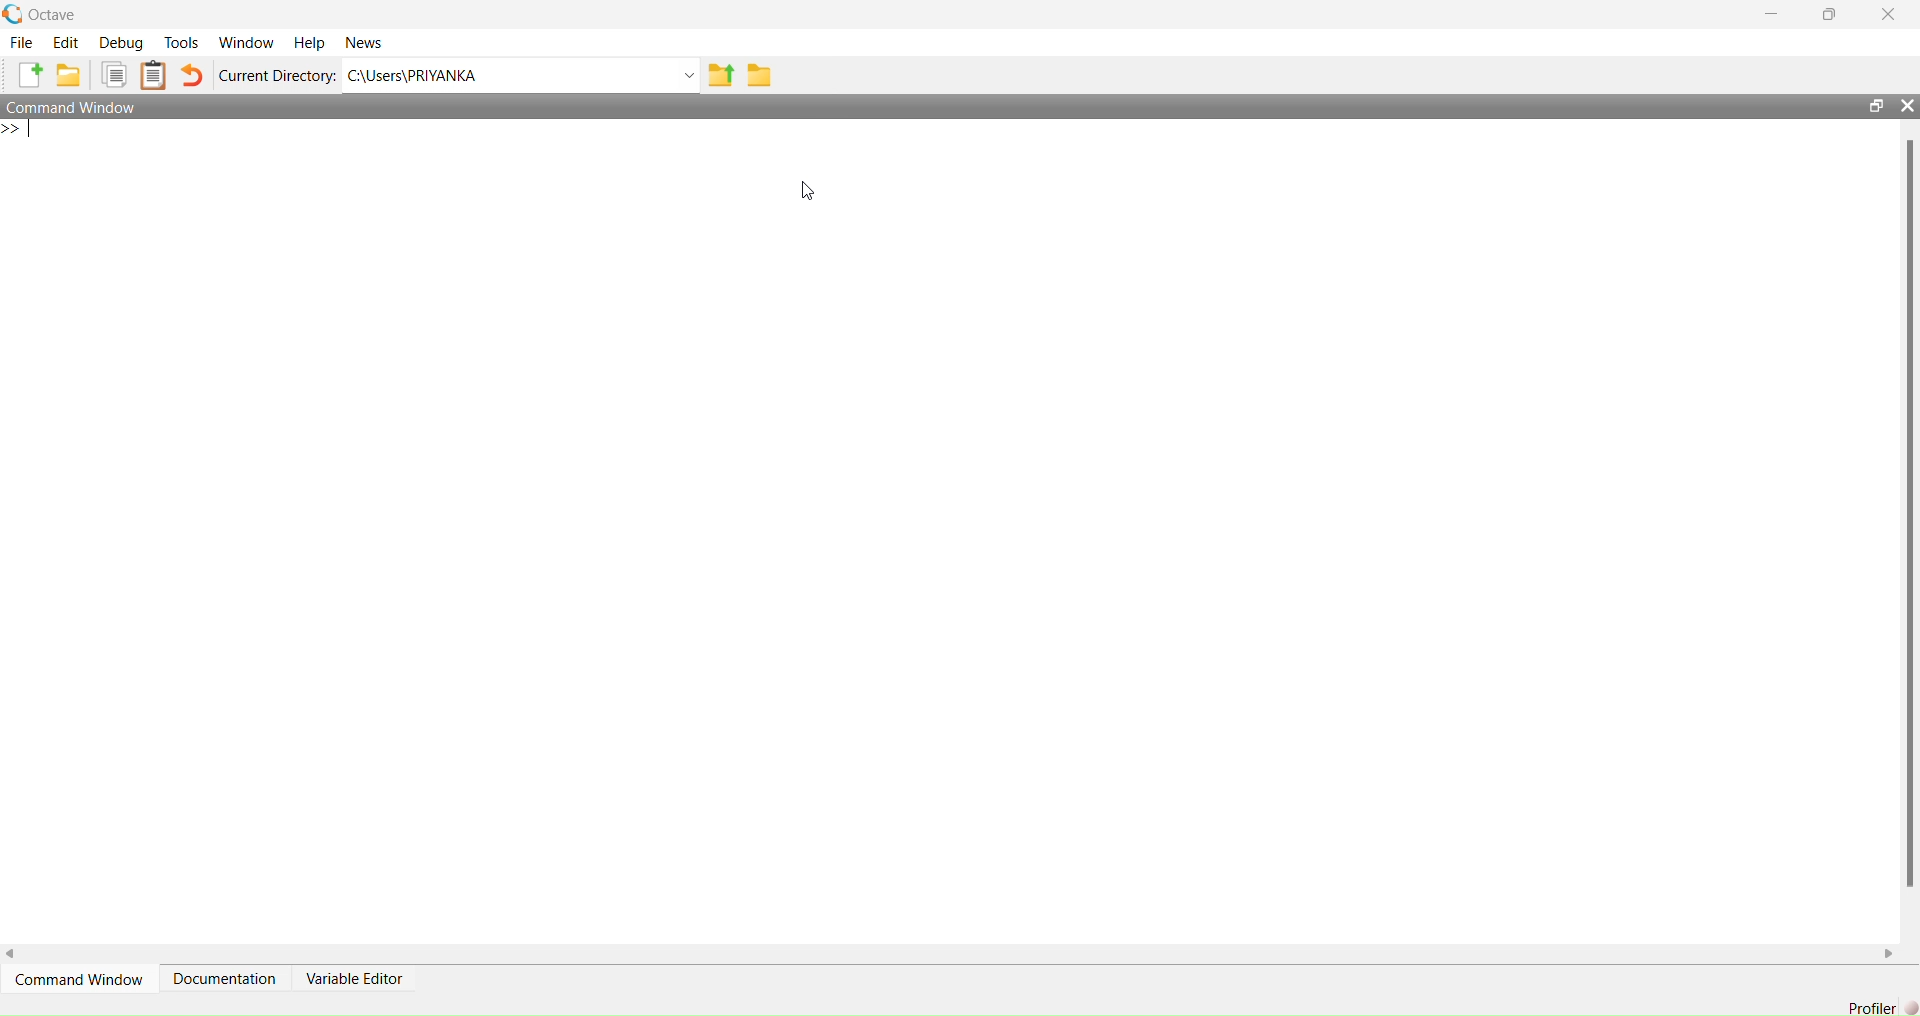 The image size is (1920, 1016). Describe the element at coordinates (66, 42) in the screenshot. I see `Edit` at that location.